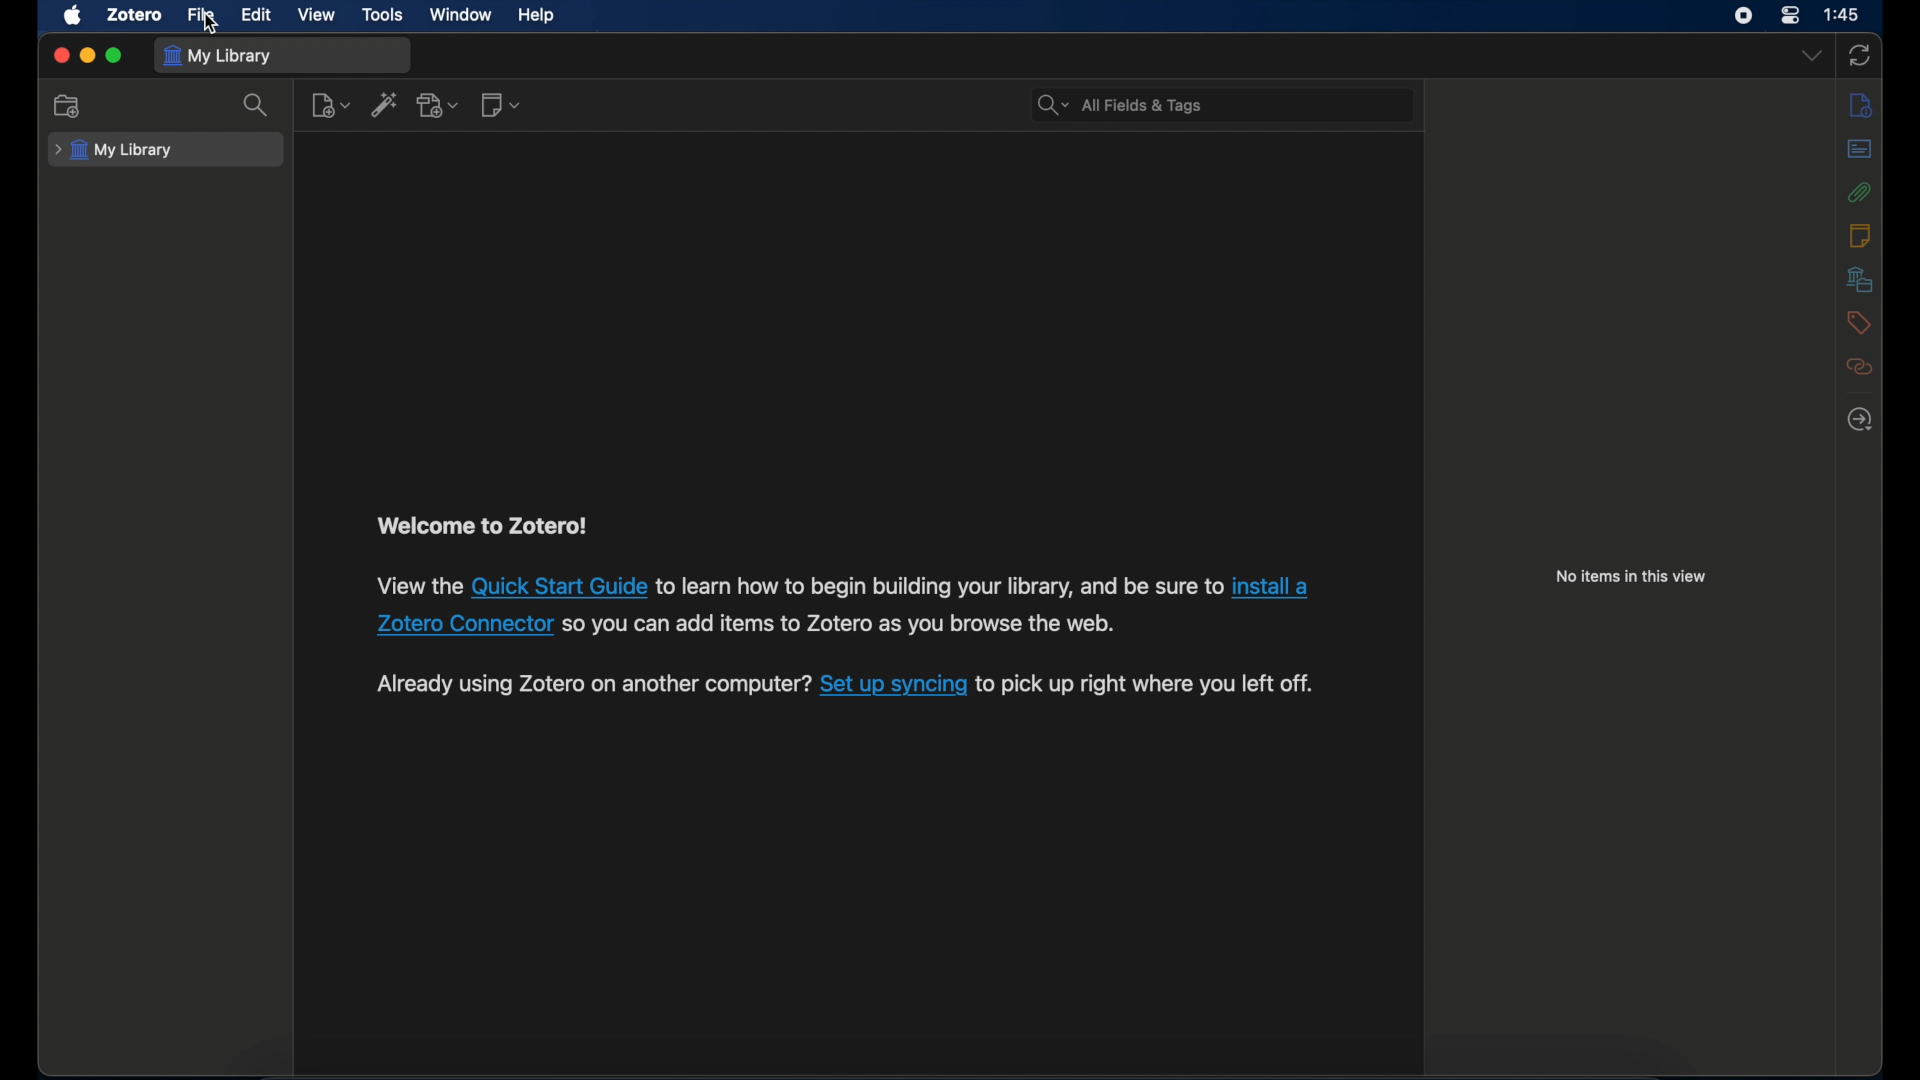 Image resolution: width=1920 pixels, height=1080 pixels. What do you see at coordinates (460, 15) in the screenshot?
I see `window` at bounding box center [460, 15].